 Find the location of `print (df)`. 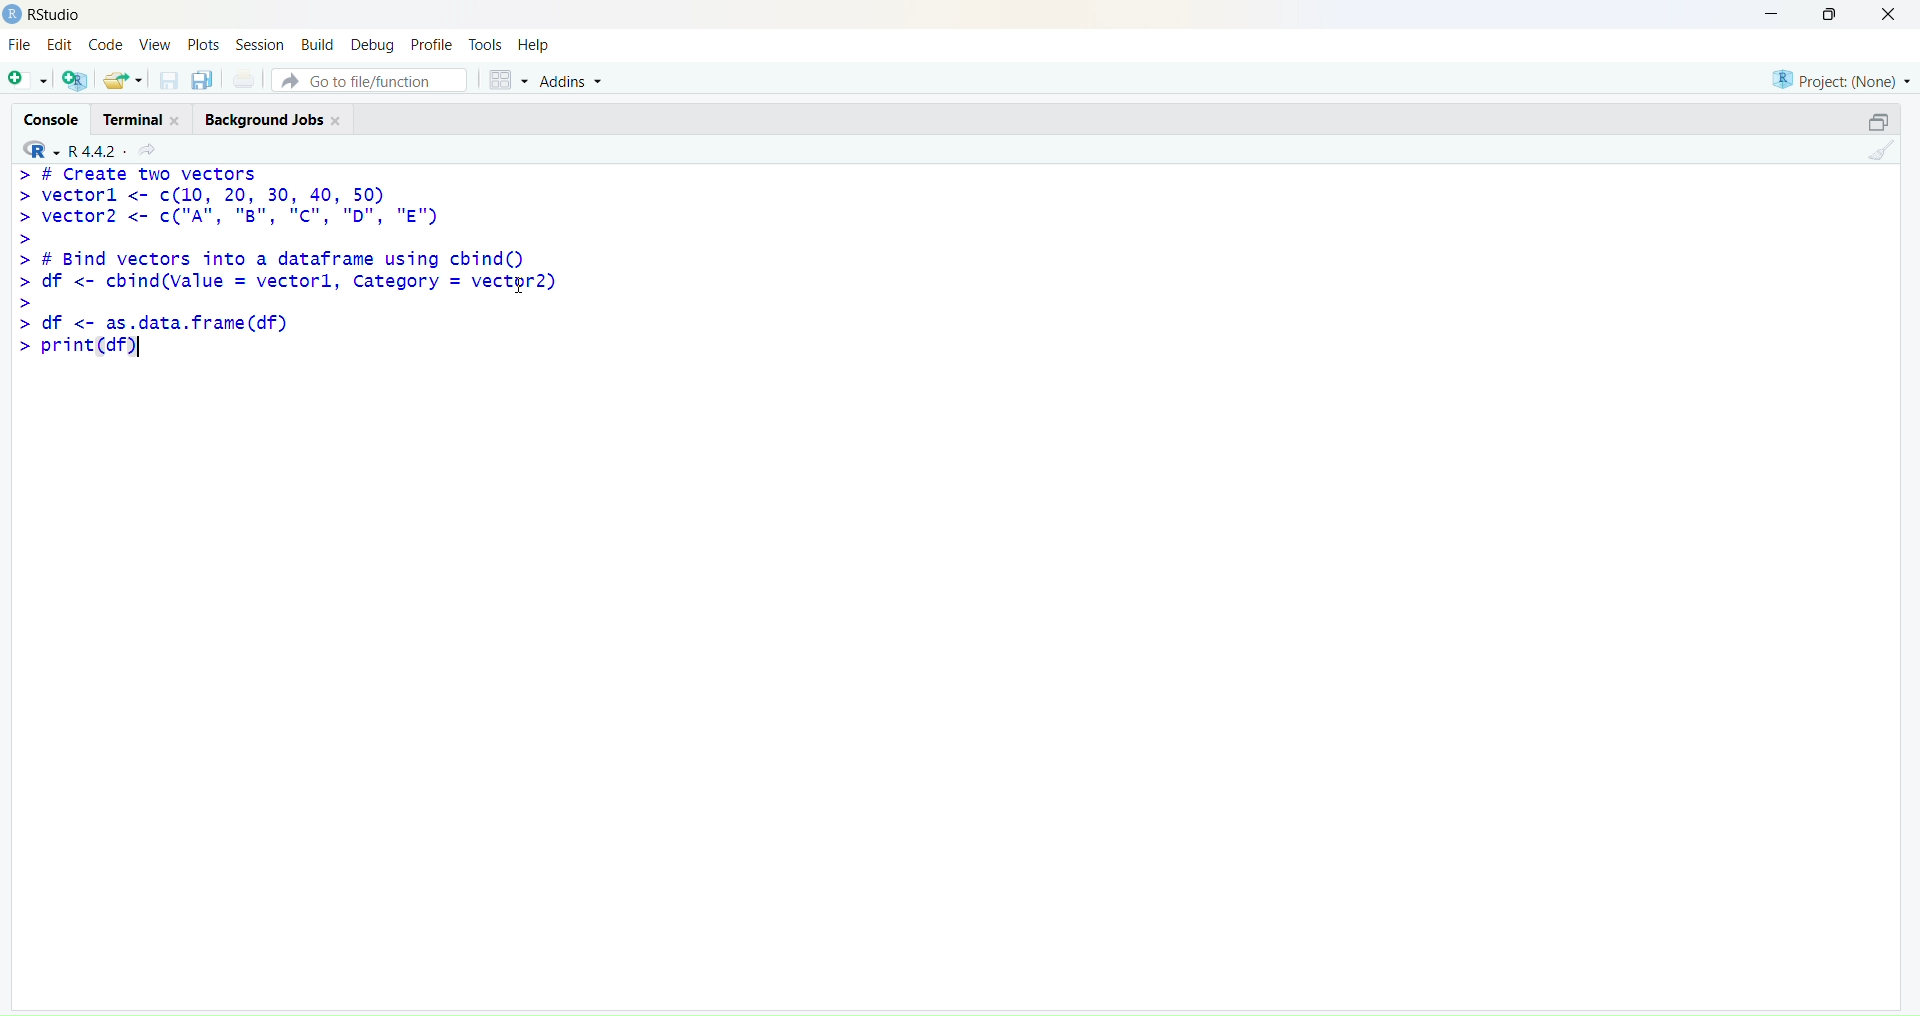

print (df) is located at coordinates (74, 345).